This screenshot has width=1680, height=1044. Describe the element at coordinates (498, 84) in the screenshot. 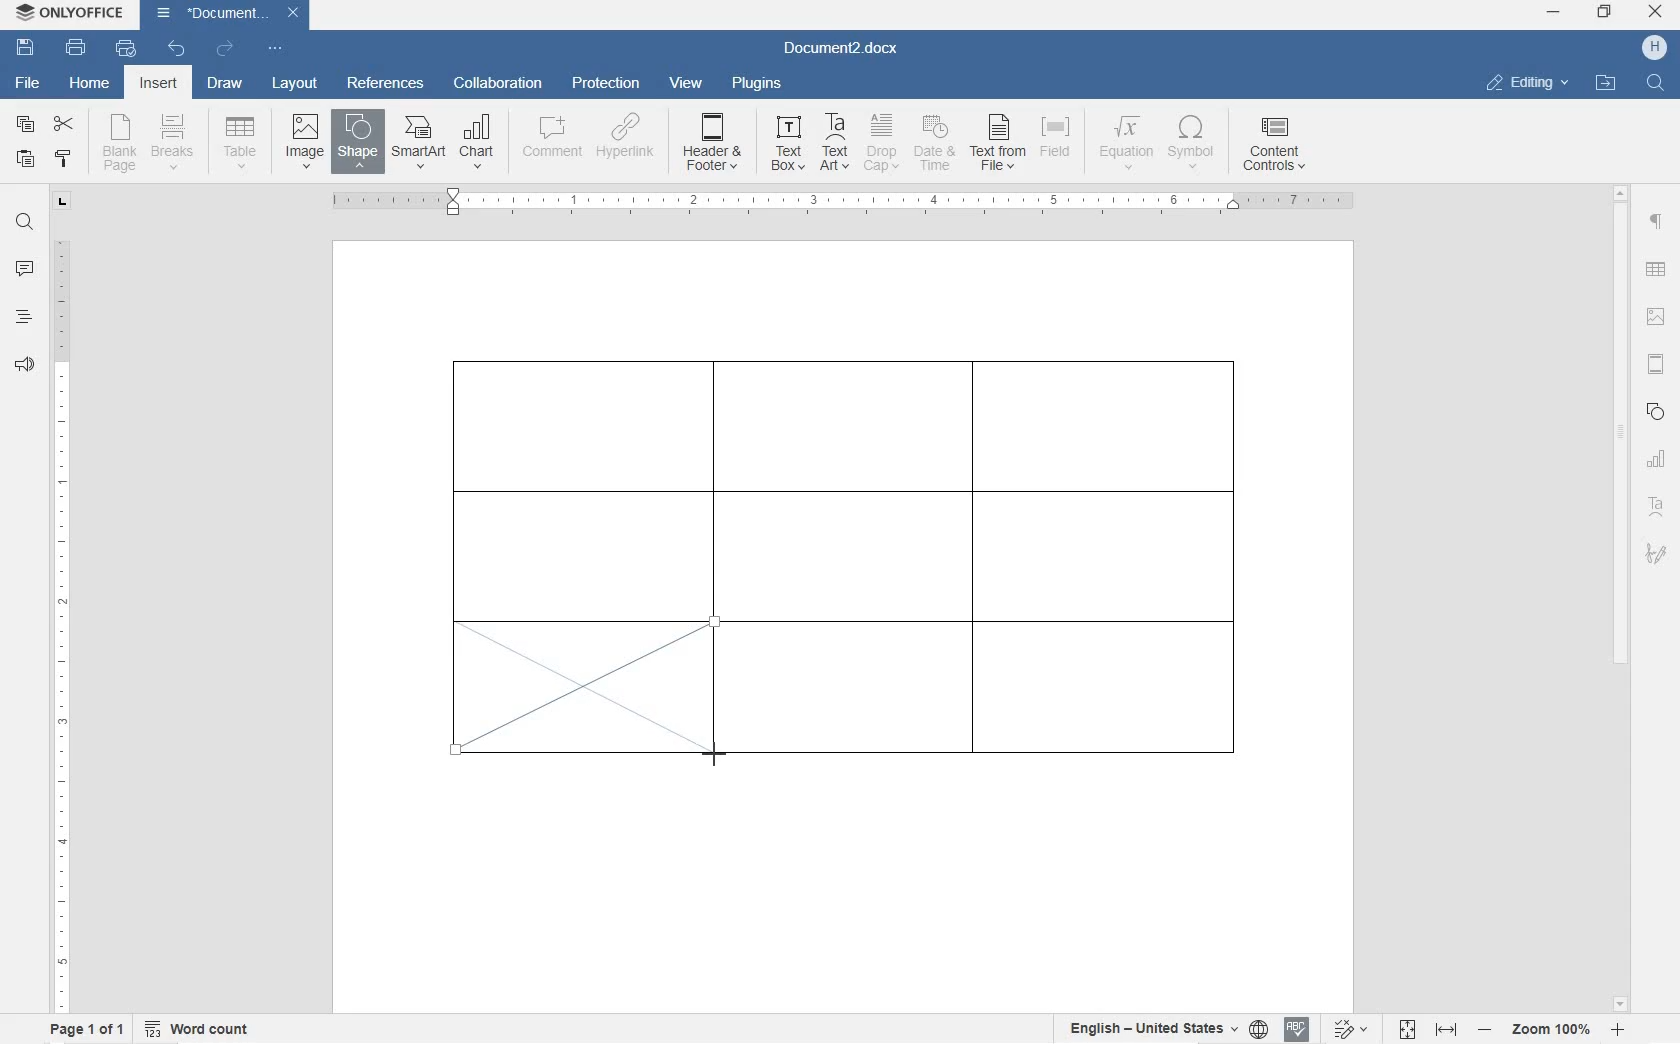

I see `collaboration` at that location.